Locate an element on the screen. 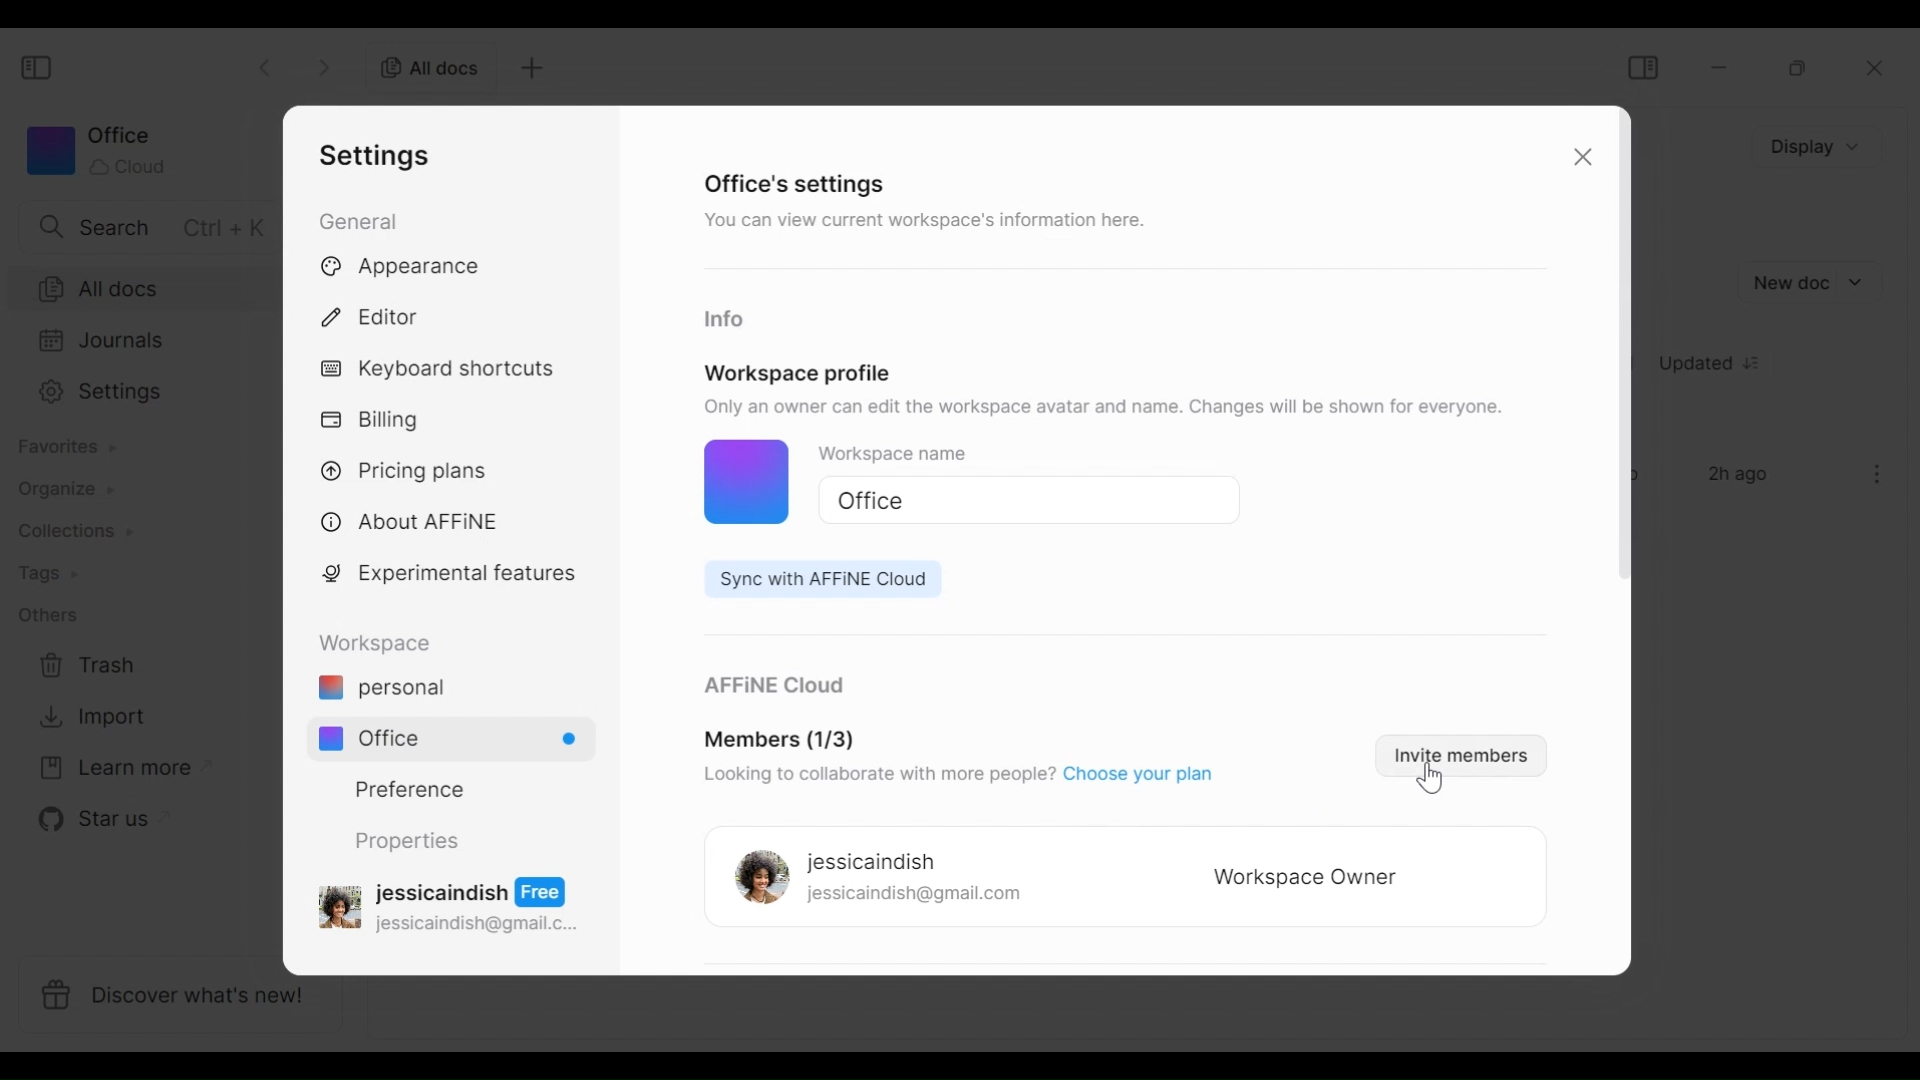 The width and height of the screenshot is (1920, 1080). Only an owner can edit the workspace avatar and name. Changes will be shown for everyone. is located at coordinates (1108, 407).